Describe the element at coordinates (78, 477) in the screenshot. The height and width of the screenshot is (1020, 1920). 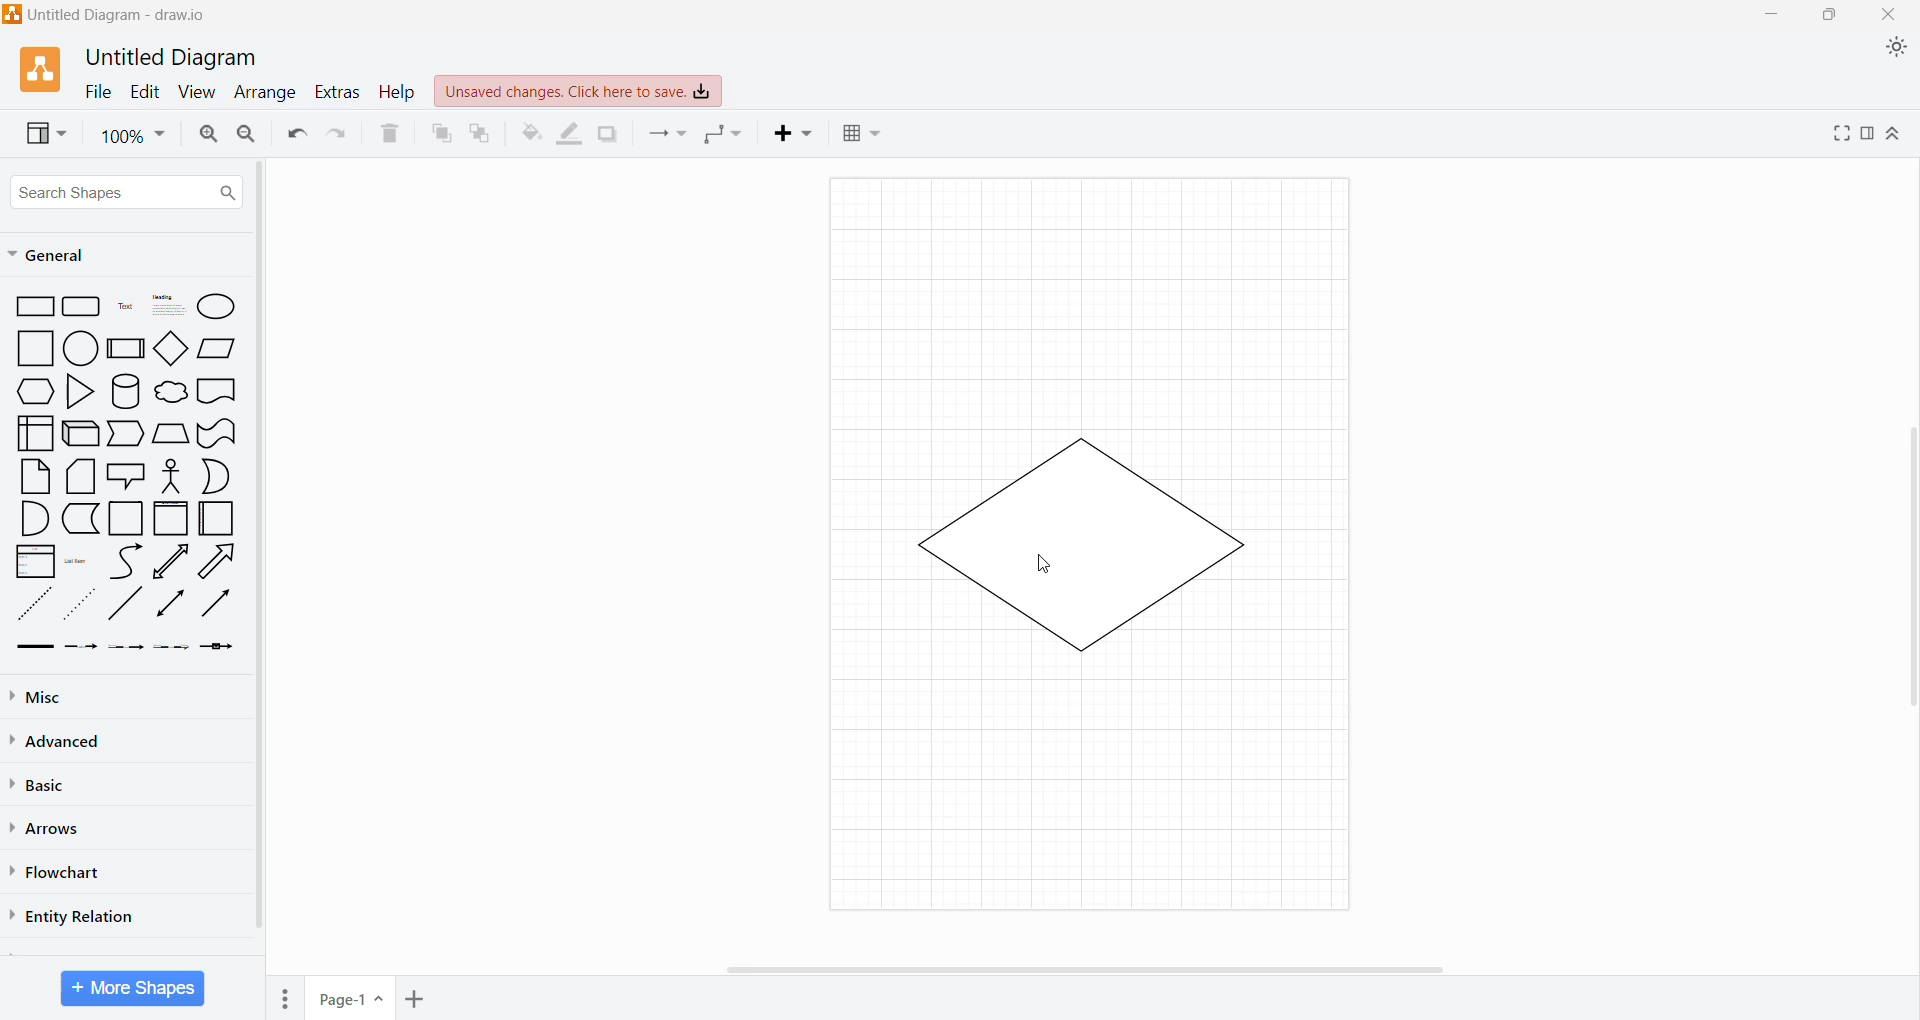
I see `Card` at that location.